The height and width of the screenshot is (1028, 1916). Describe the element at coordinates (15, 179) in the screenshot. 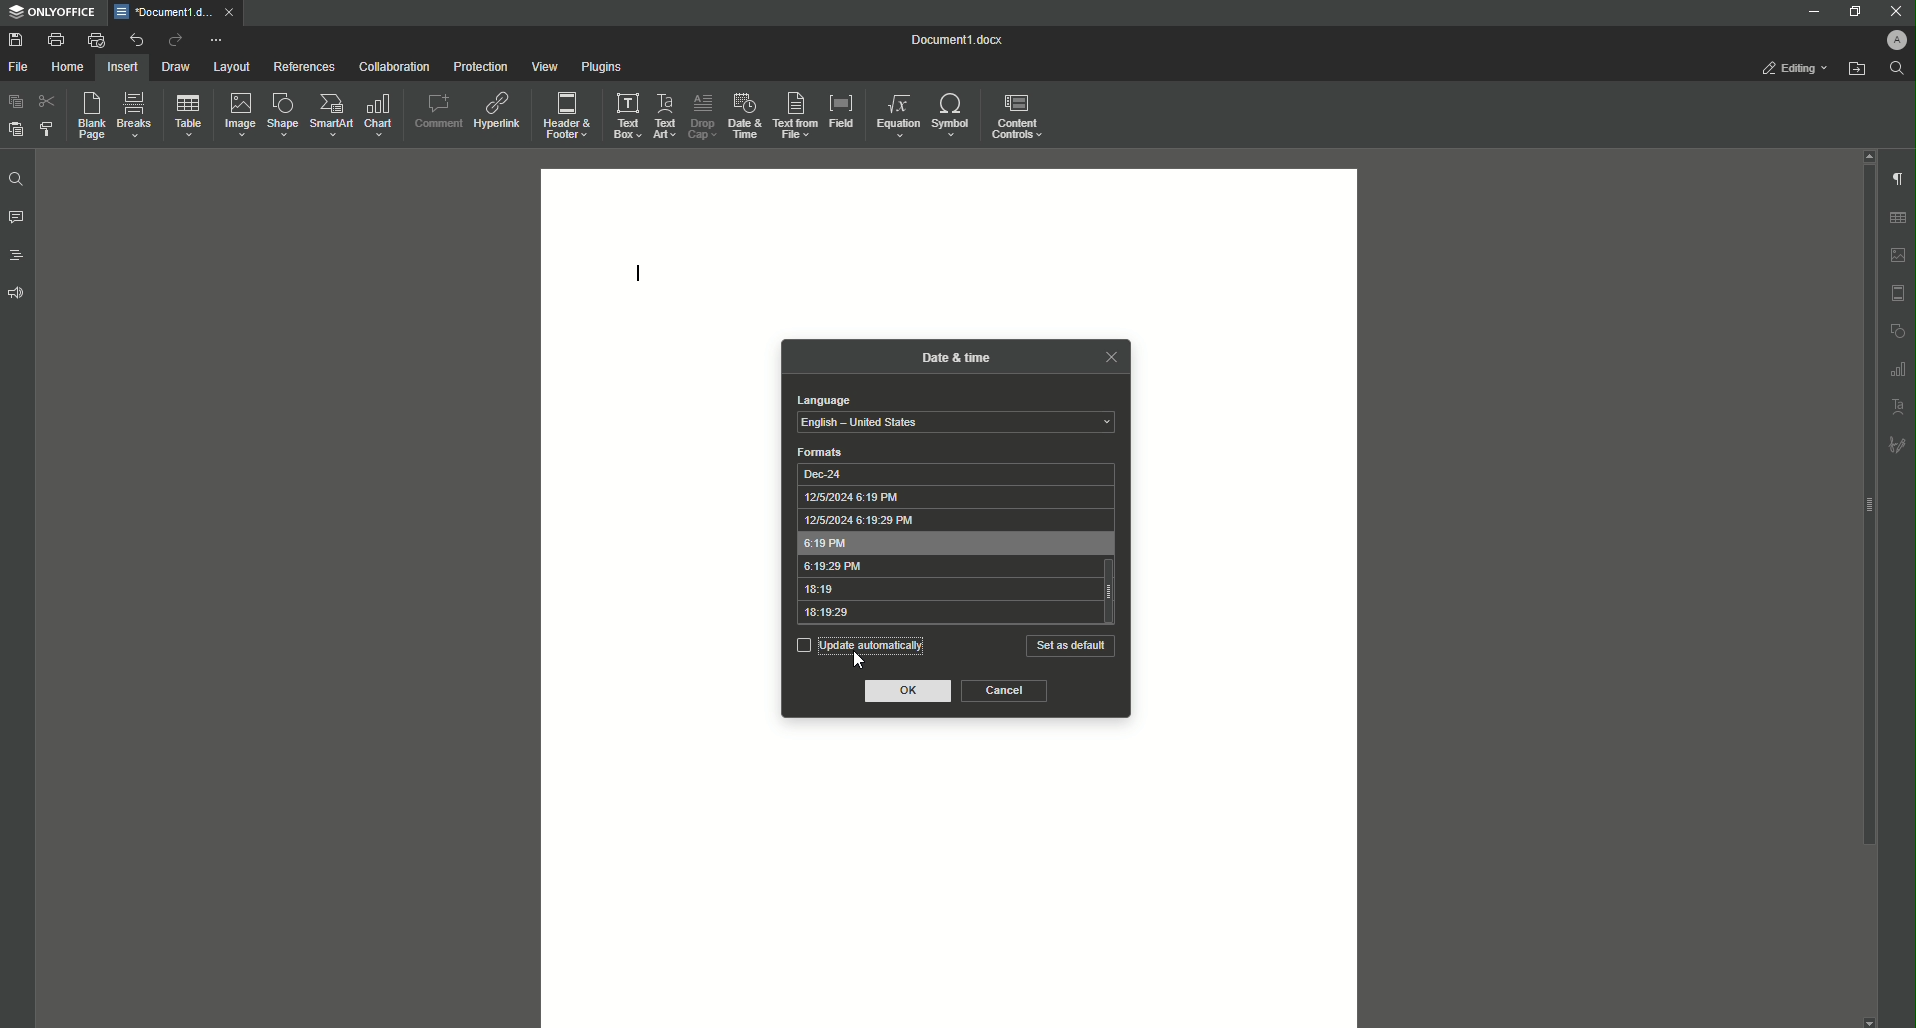

I see `Find` at that location.